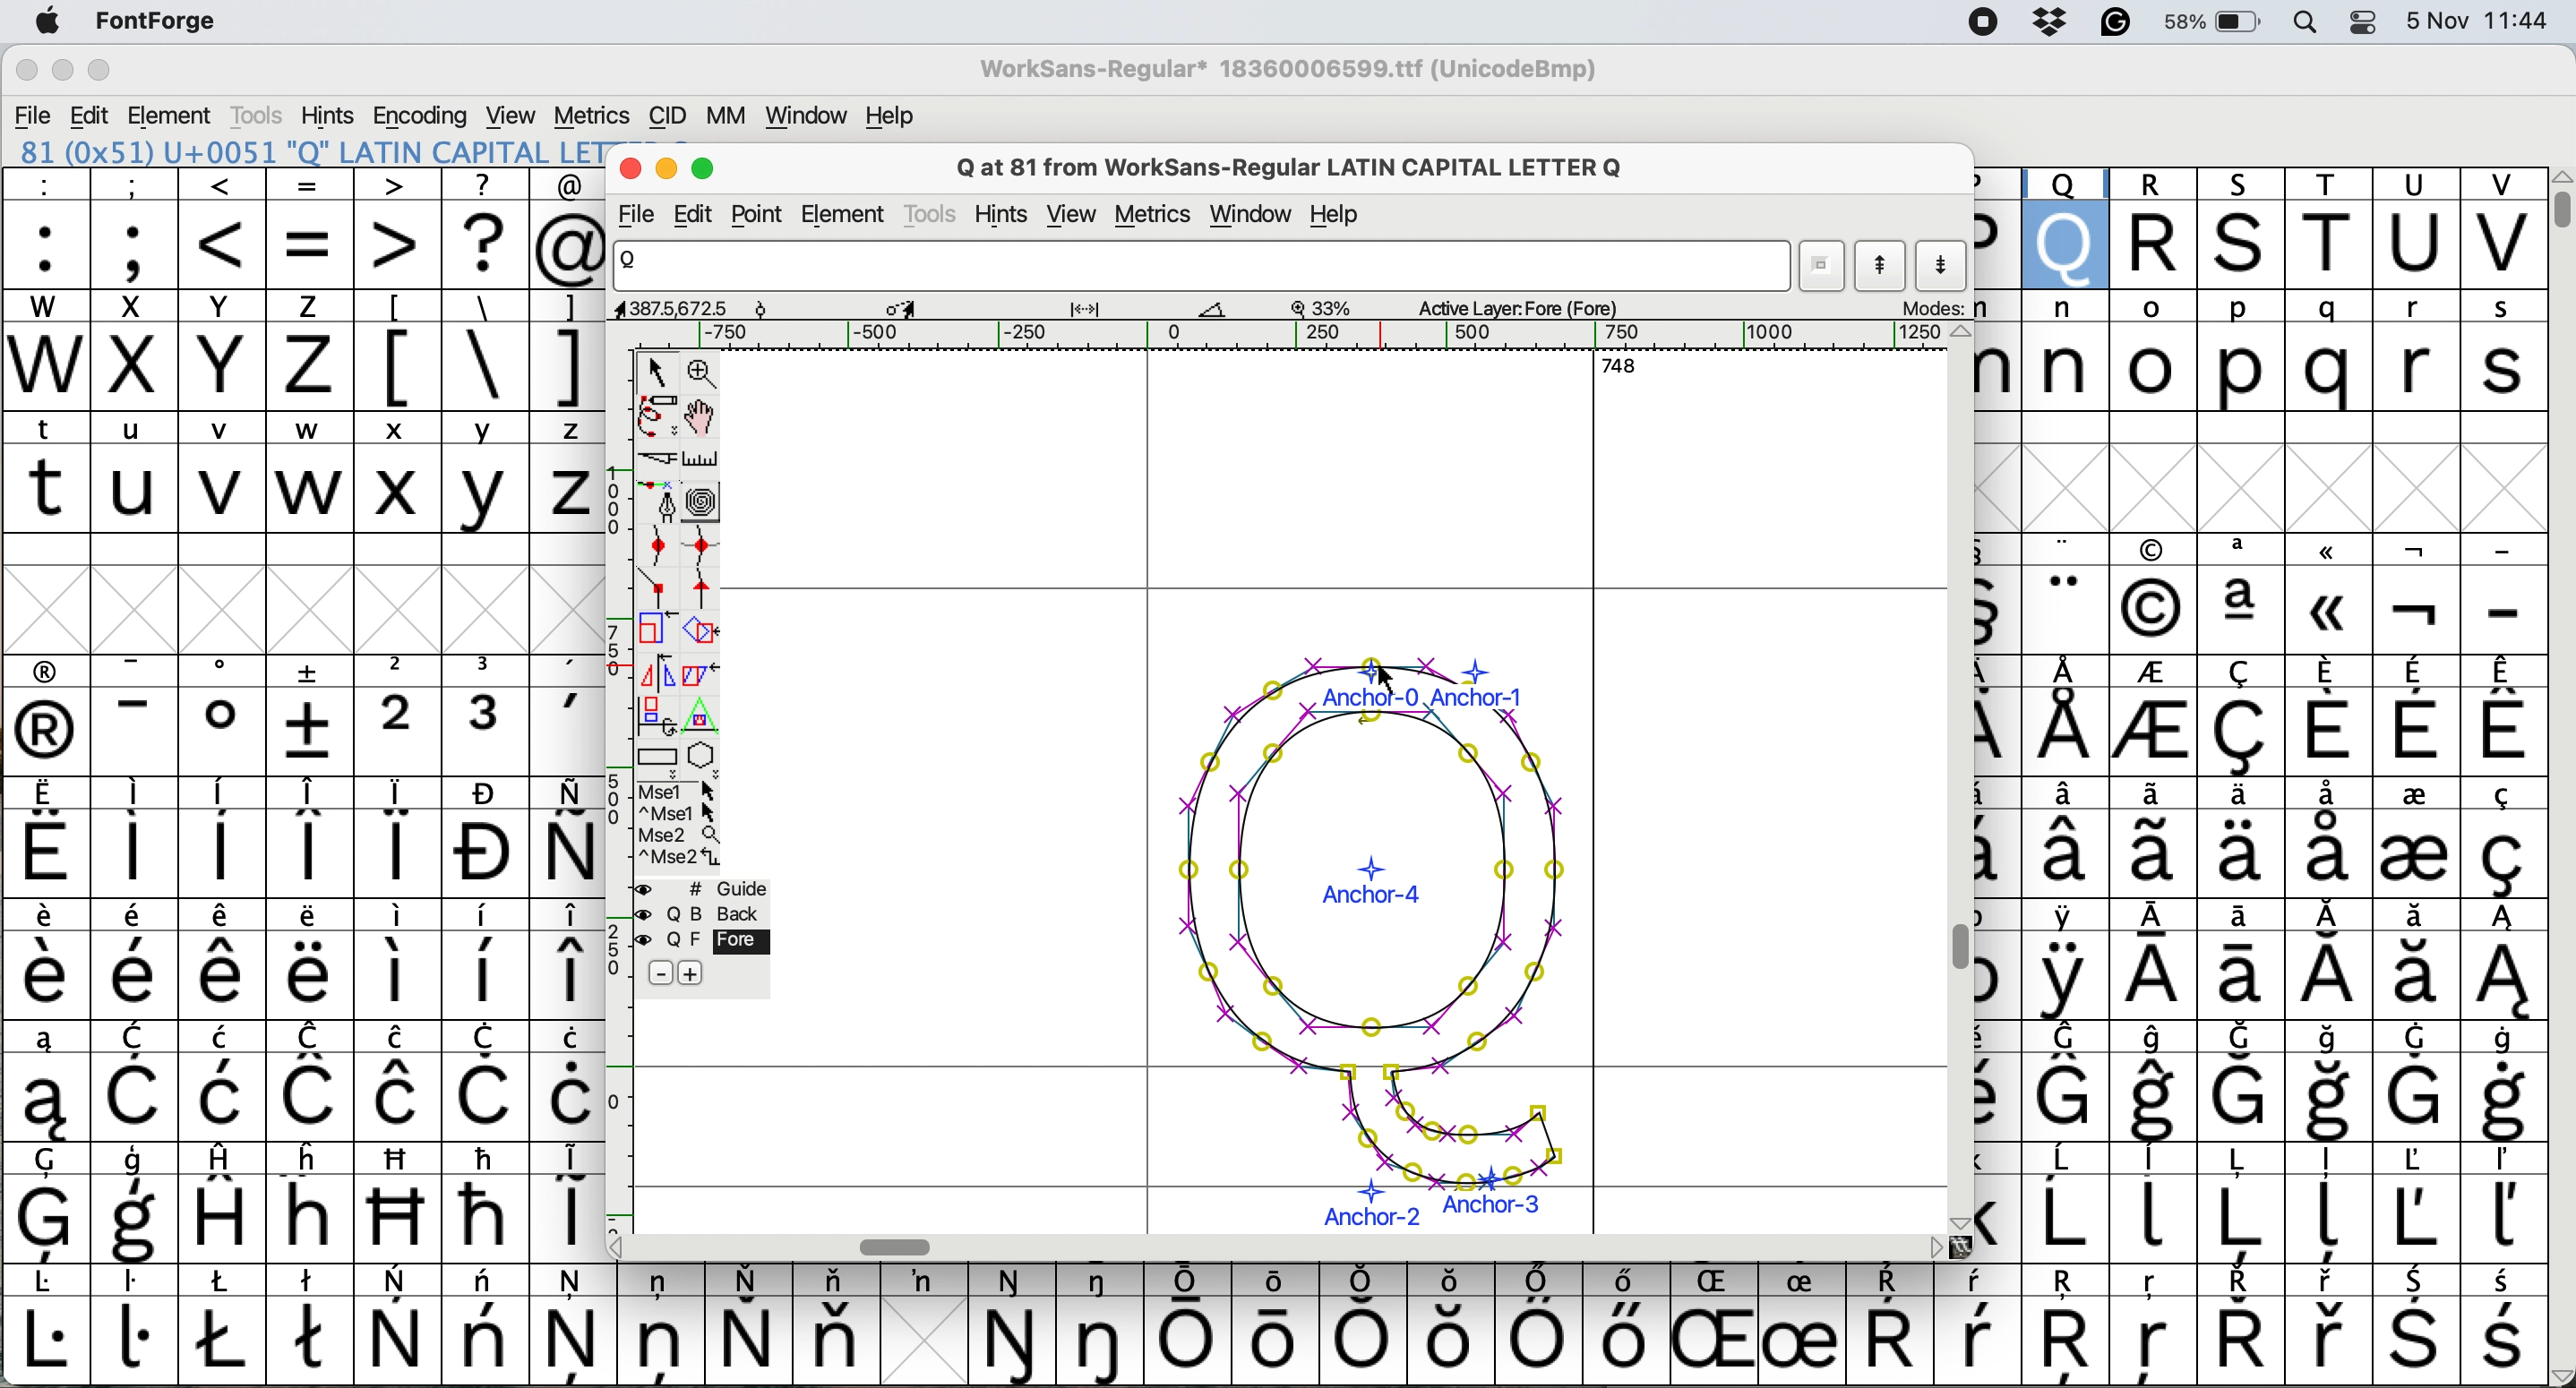 Image resolution: width=2576 pixels, height=1388 pixels. What do you see at coordinates (1939, 309) in the screenshot?
I see `modes` at bounding box center [1939, 309].